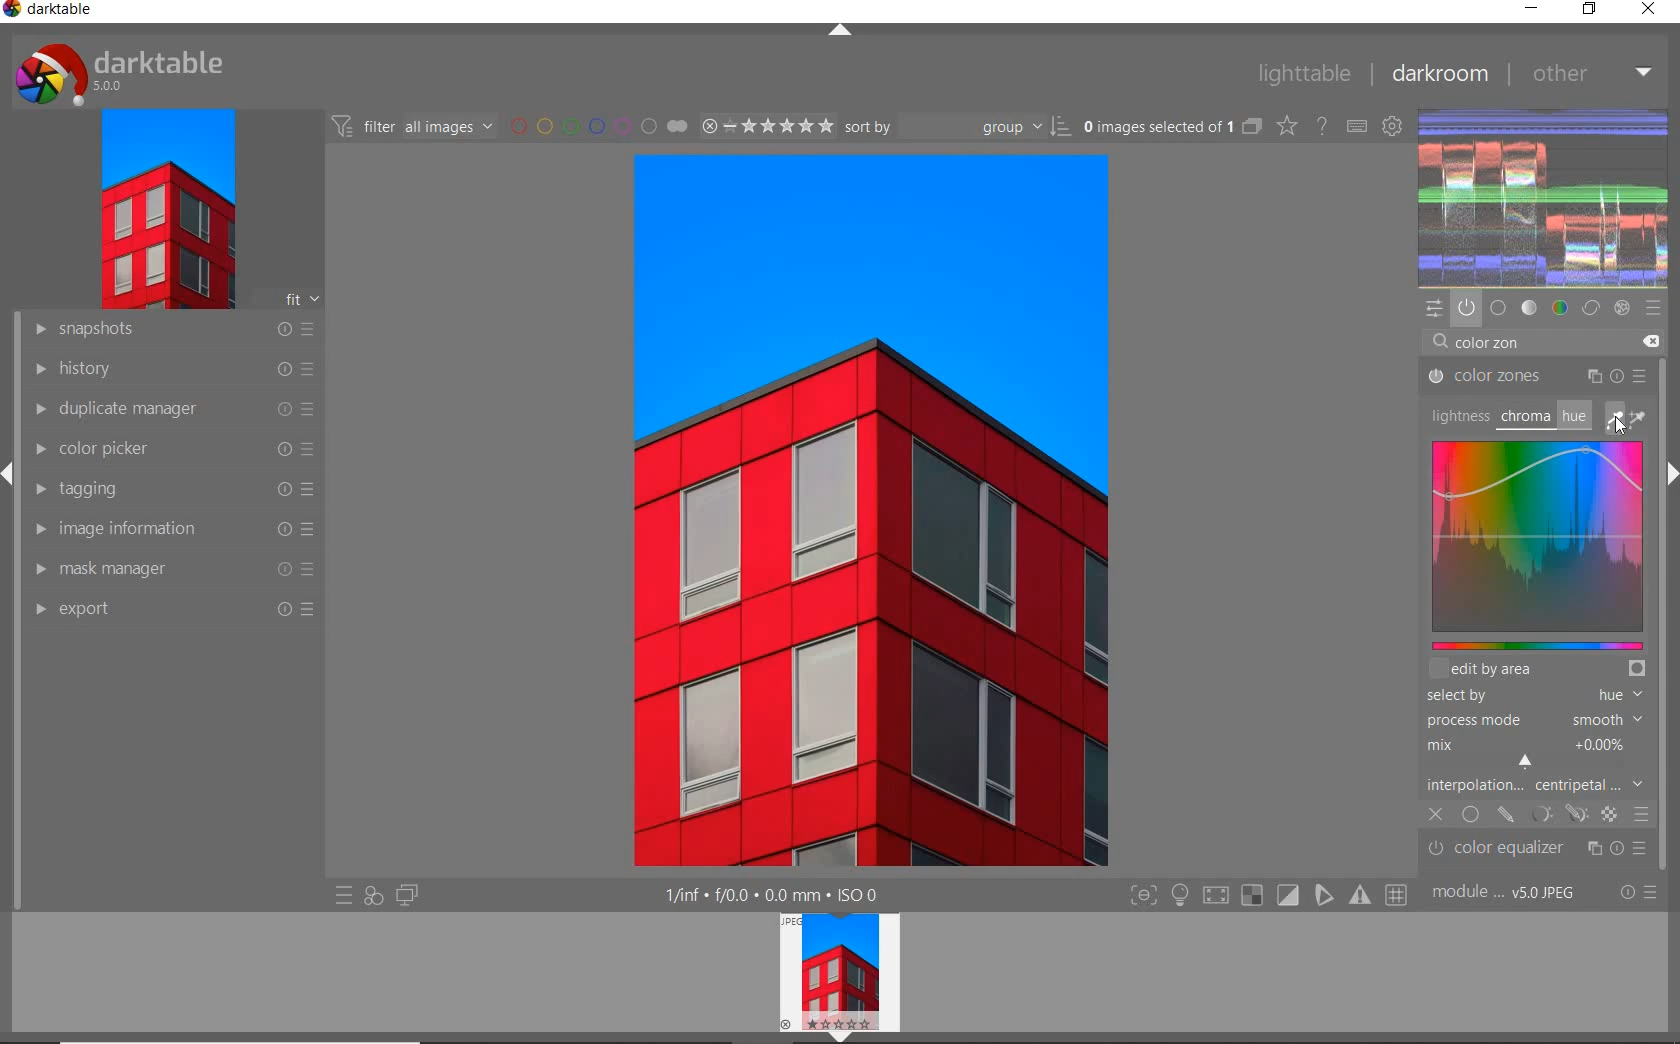 Image resolution: width=1680 pixels, height=1044 pixels. Describe the element at coordinates (1435, 309) in the screenshot. I see `quick access panel` at that location.